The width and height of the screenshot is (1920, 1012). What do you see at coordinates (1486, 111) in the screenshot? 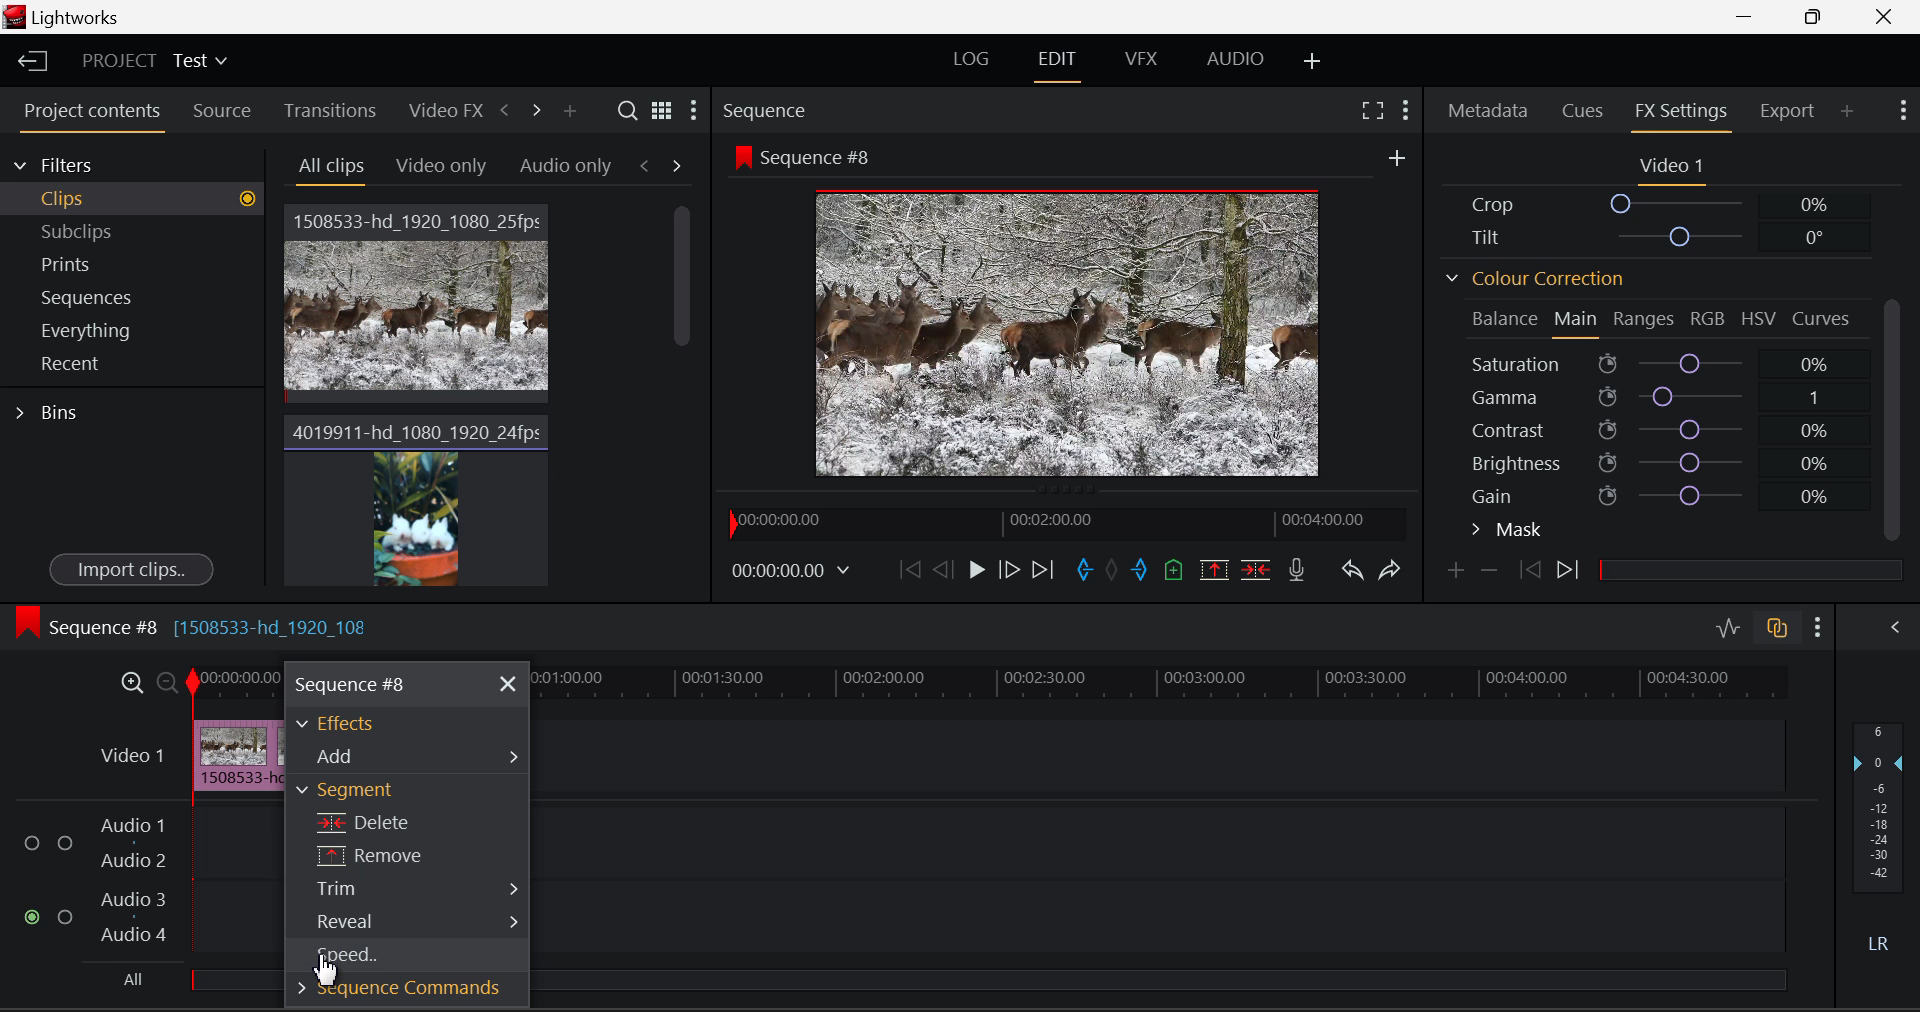
I see `Metadata` at bounding box center [1486, 111].